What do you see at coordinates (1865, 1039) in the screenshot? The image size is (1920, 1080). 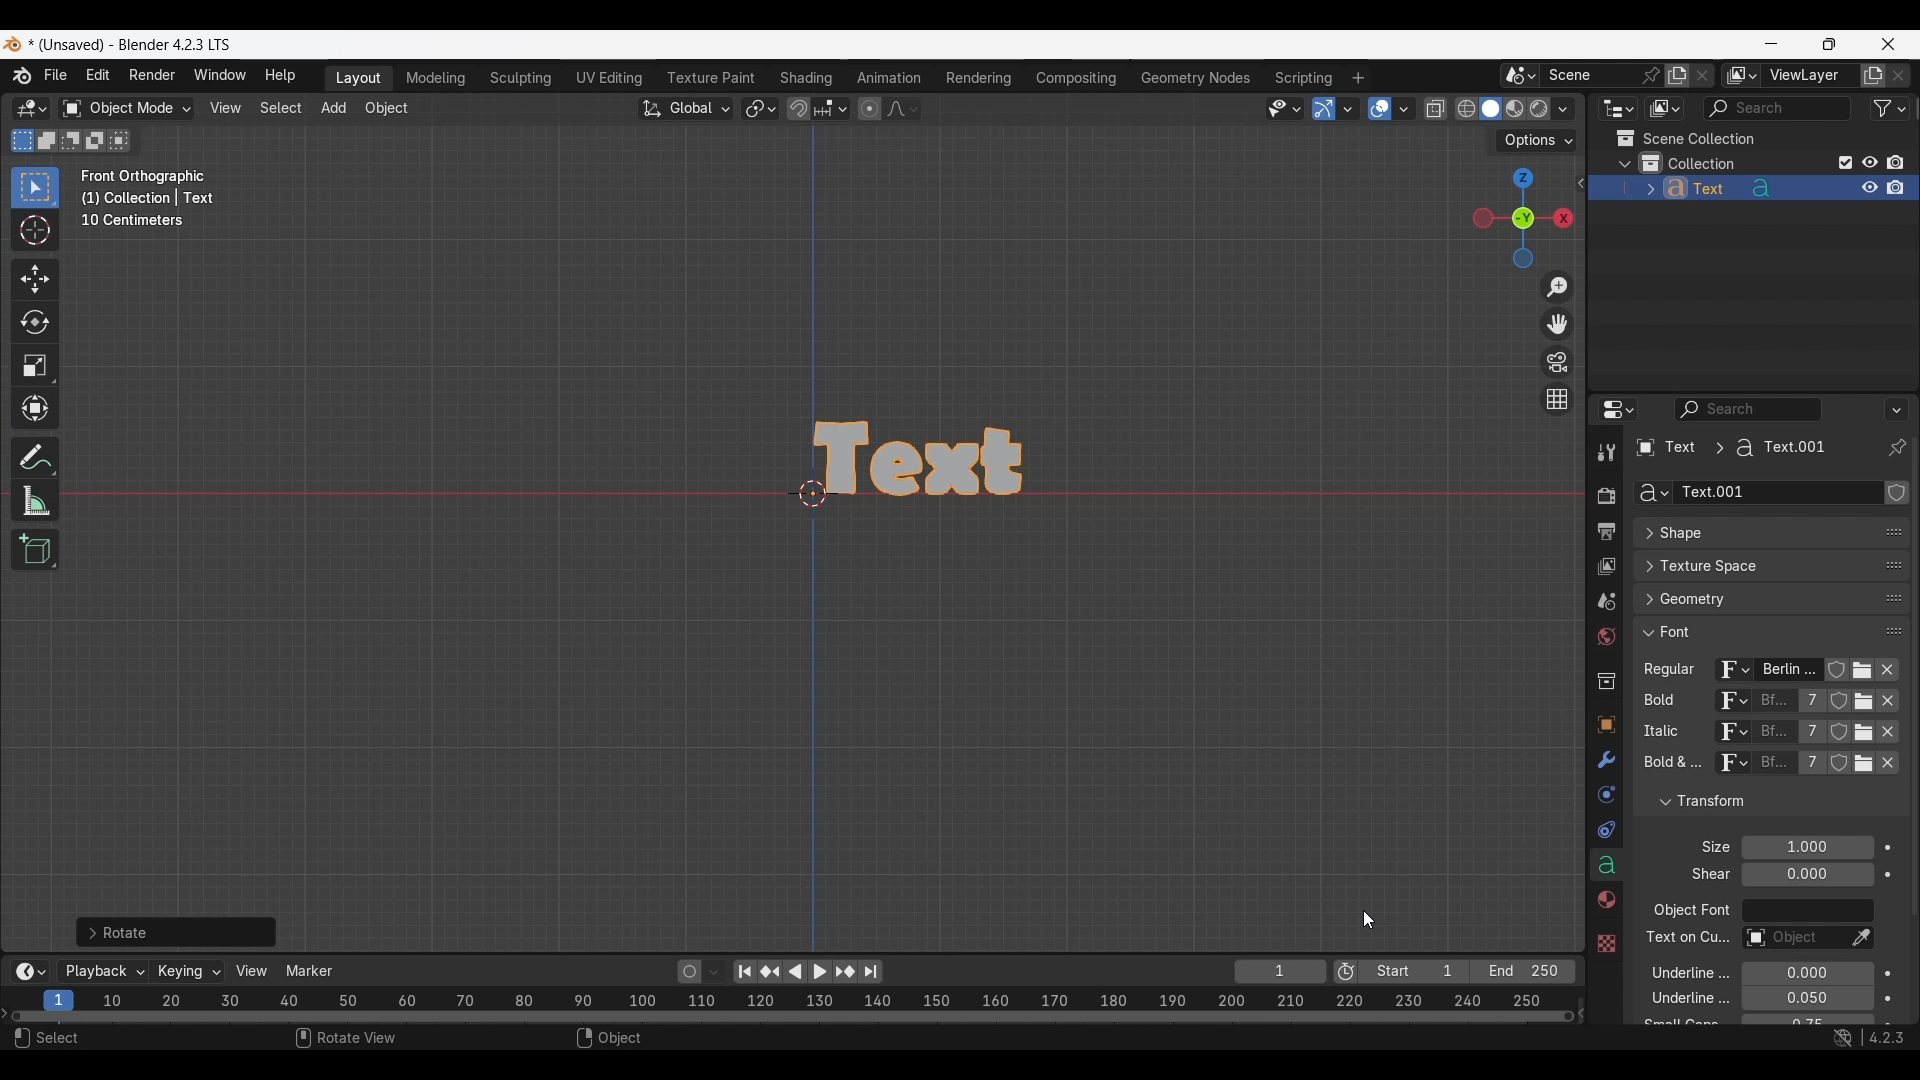 I see `shortcut` at bounding box center [1865, 1039].